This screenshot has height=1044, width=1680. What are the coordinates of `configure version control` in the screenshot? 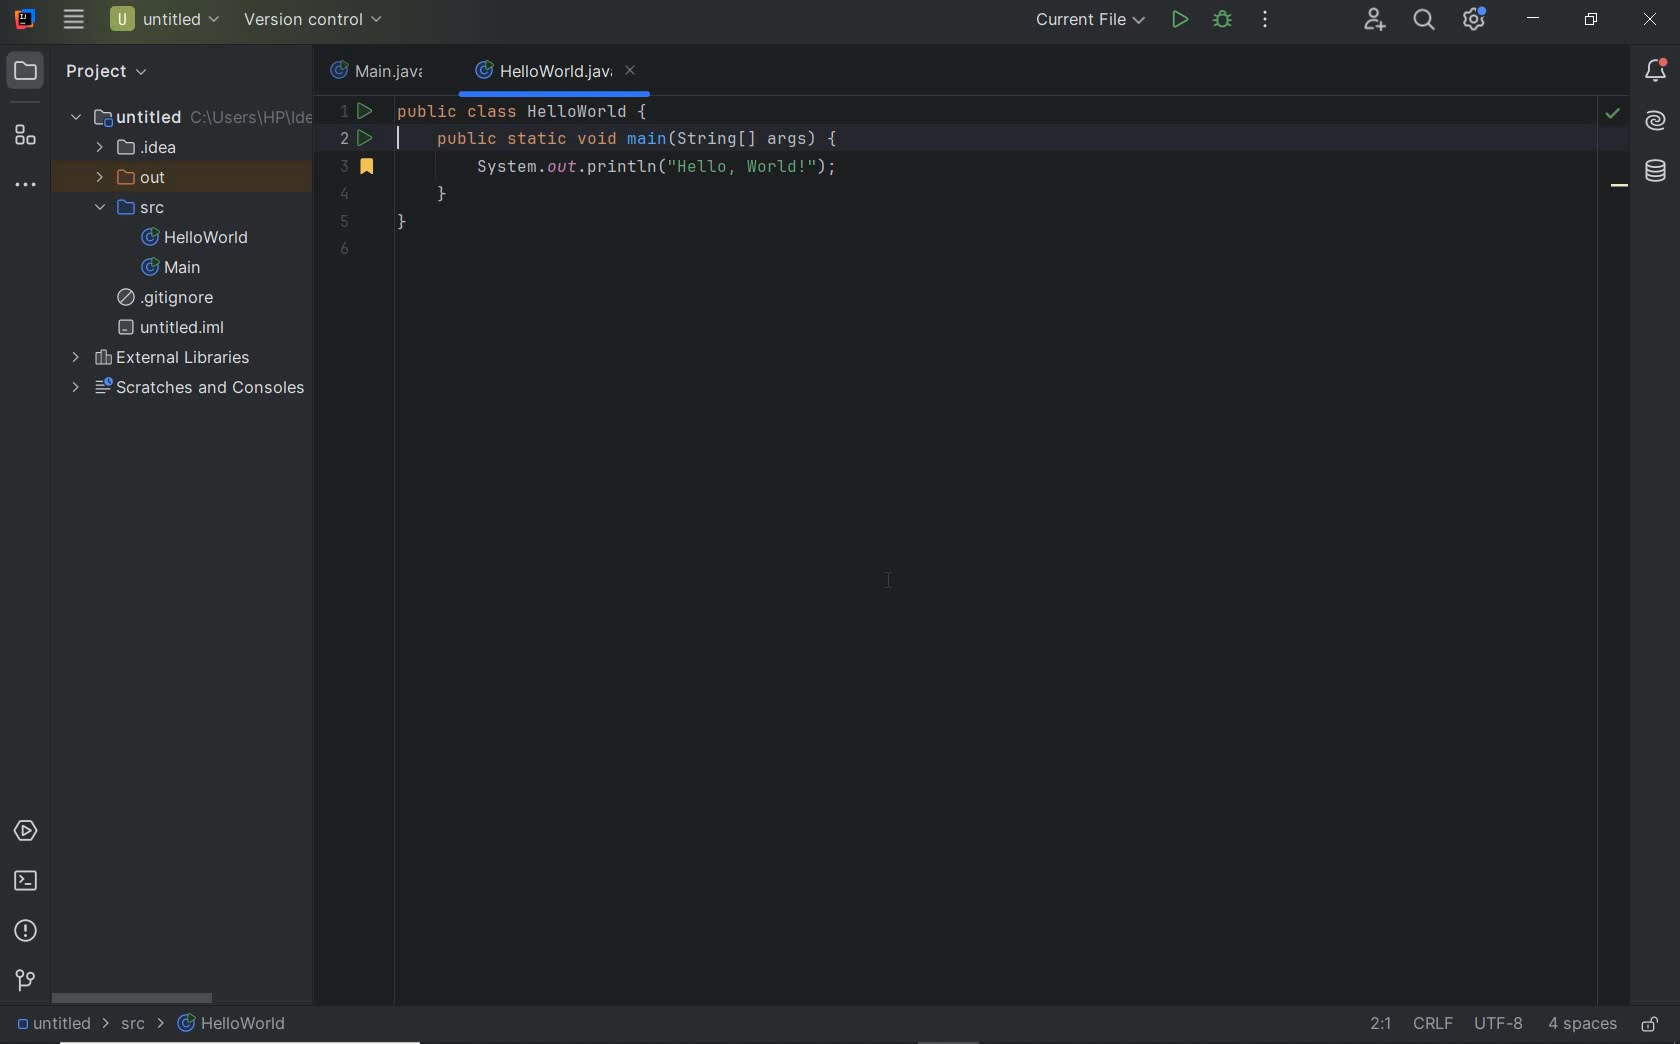 It's located at (311, 20).